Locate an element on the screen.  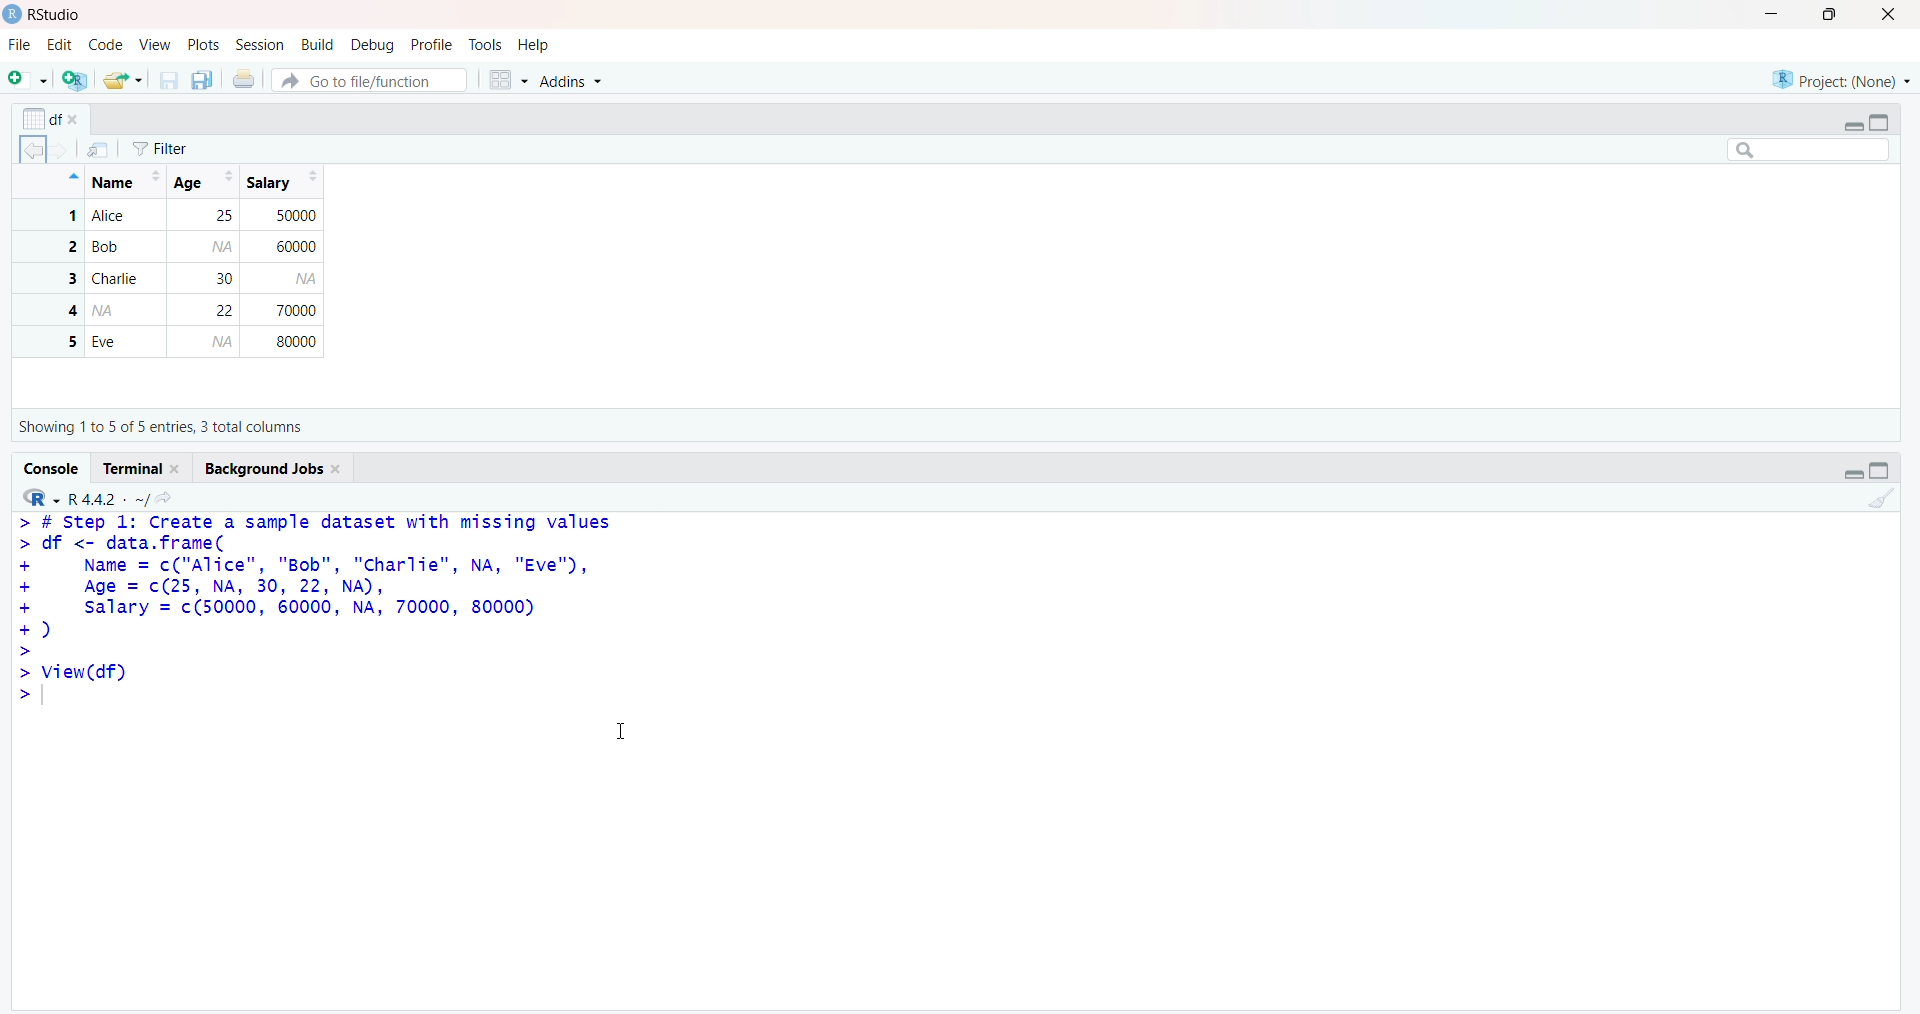
Maximize is located at coordinates (1884, 123).